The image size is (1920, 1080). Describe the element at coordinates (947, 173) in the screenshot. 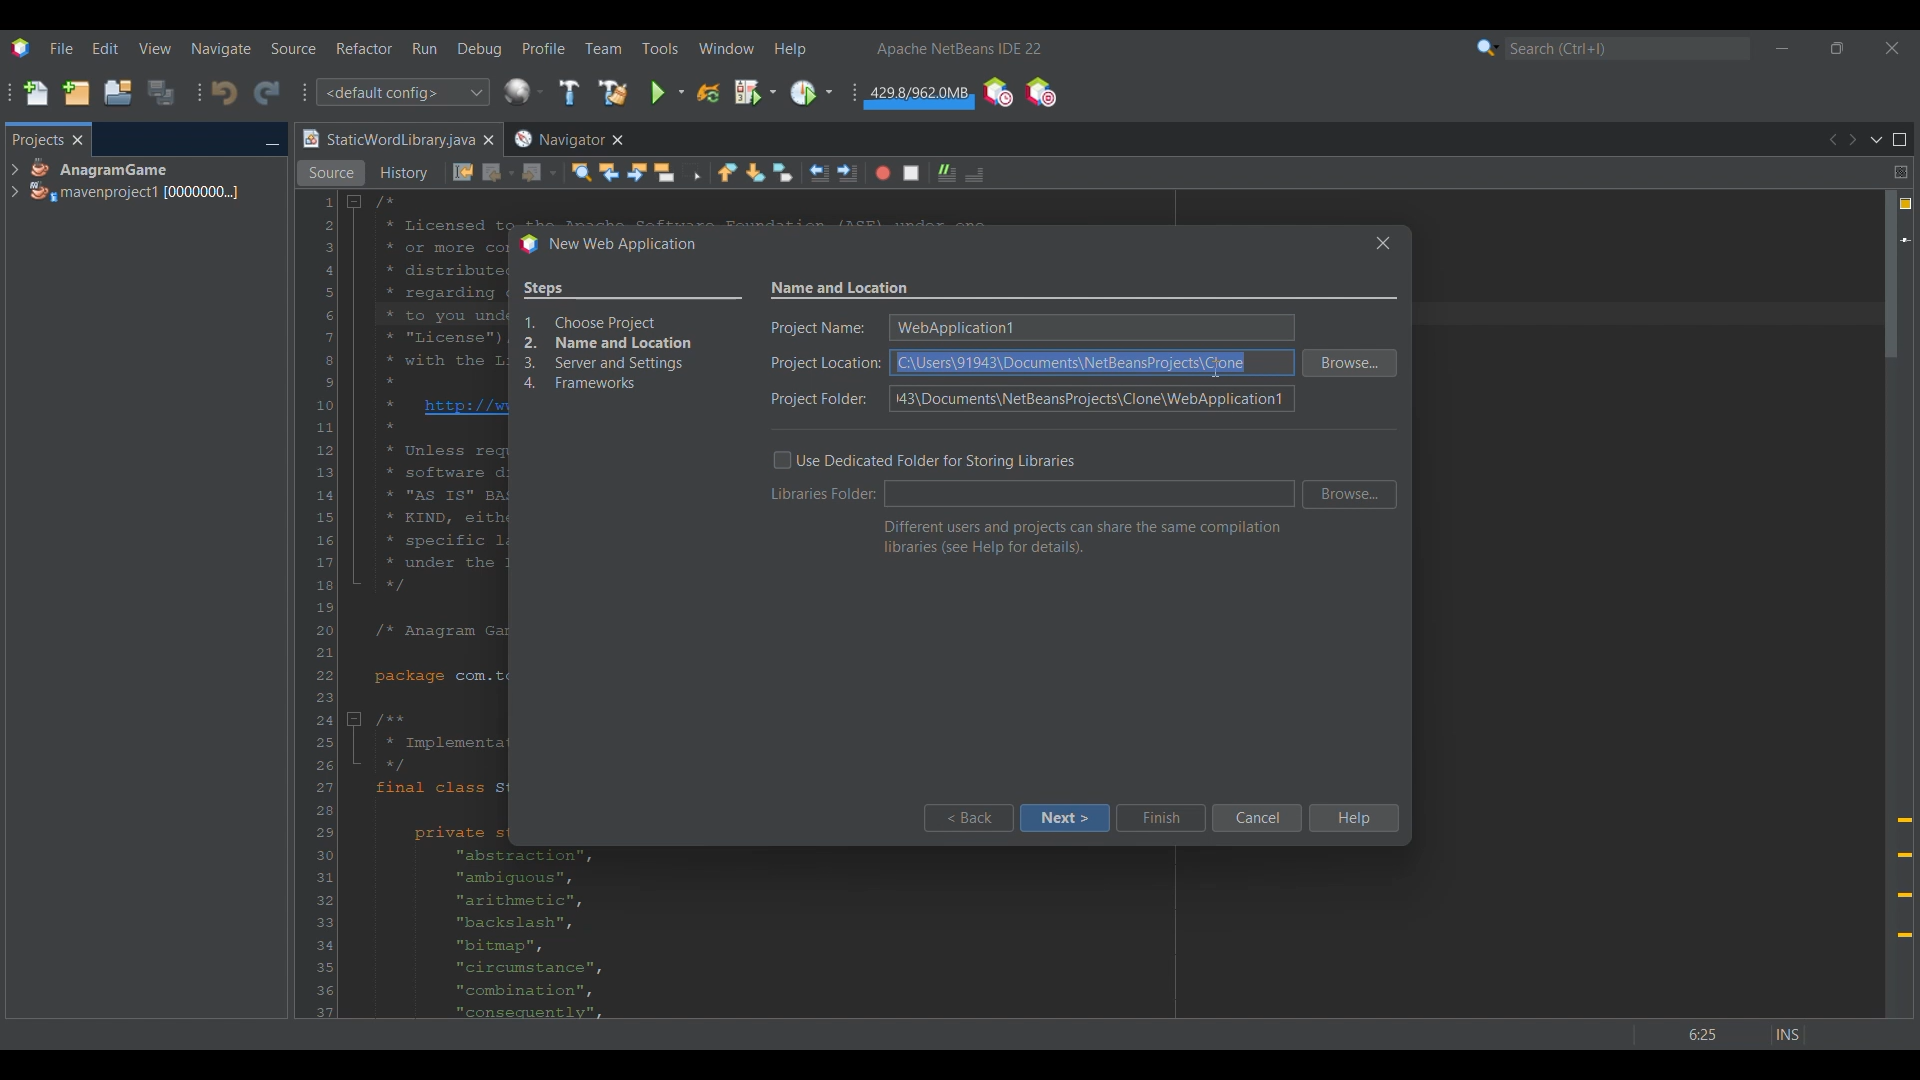

I see `Uncomment` at that location.